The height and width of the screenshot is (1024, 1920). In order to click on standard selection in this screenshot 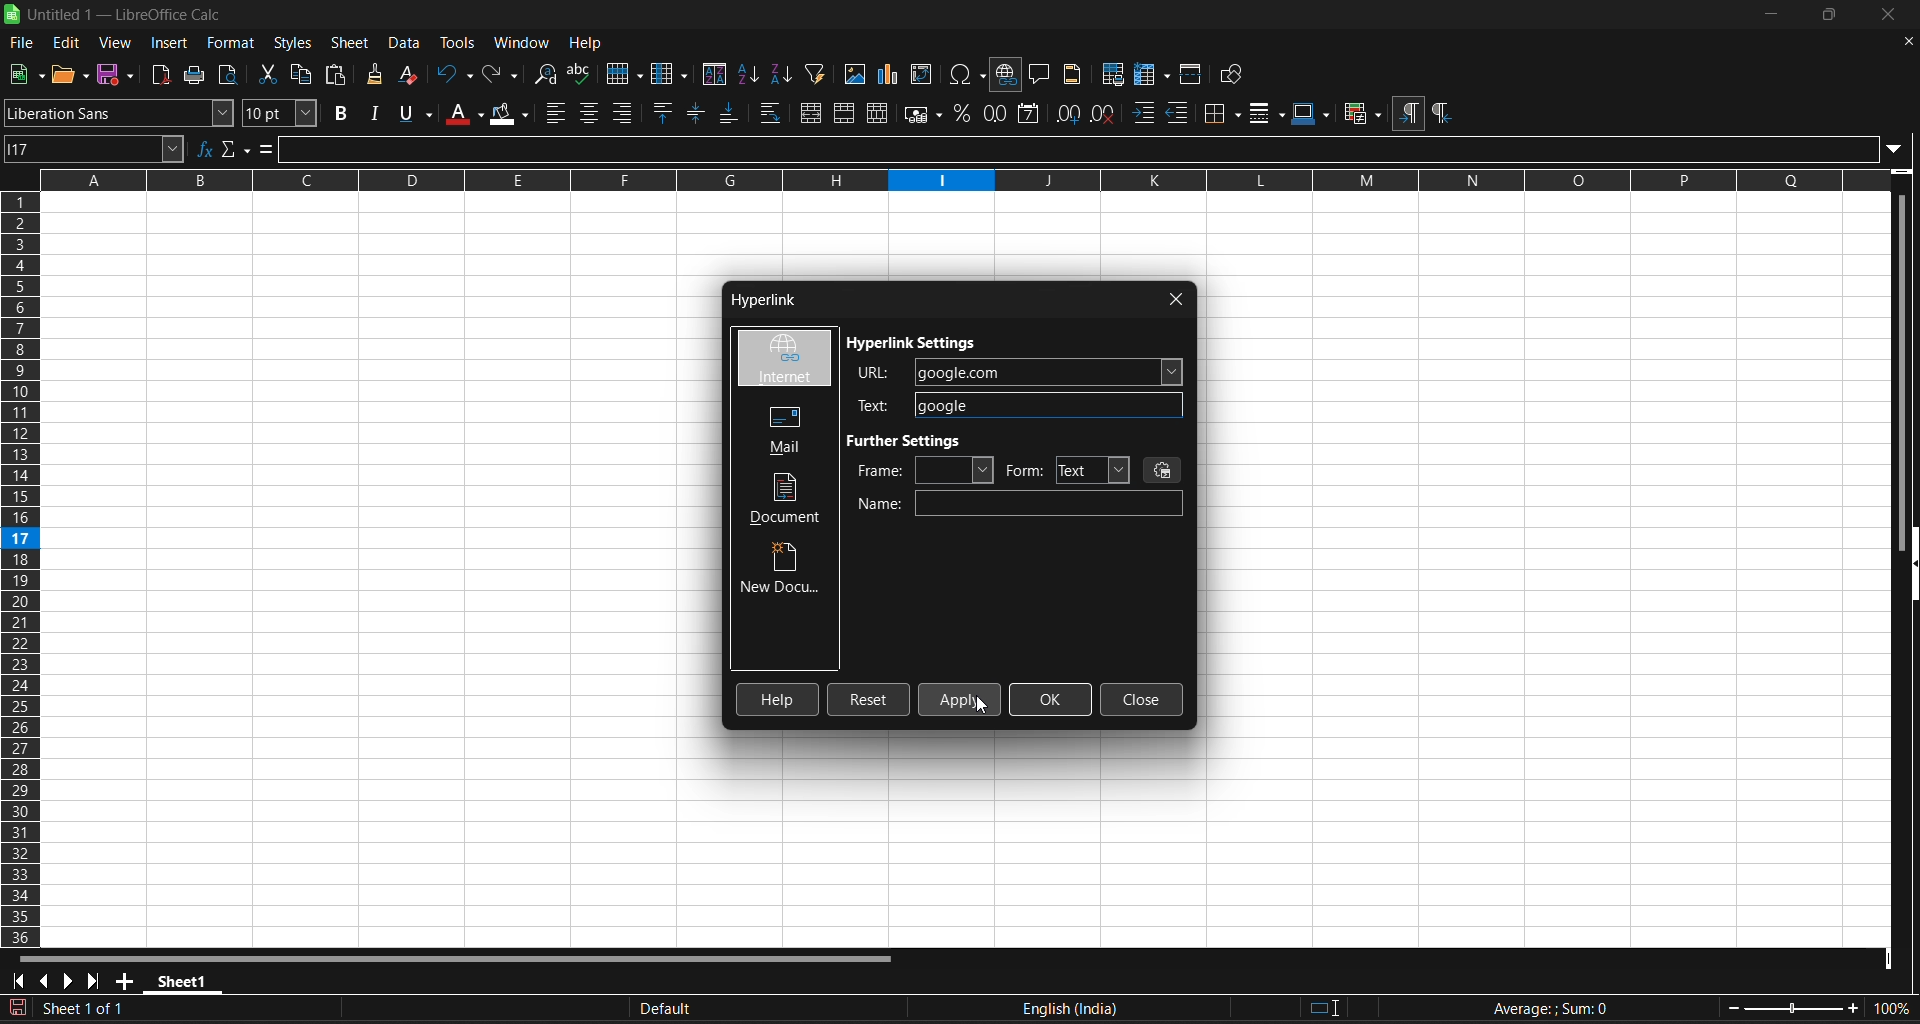, I will do `click(1327, 1009)`.